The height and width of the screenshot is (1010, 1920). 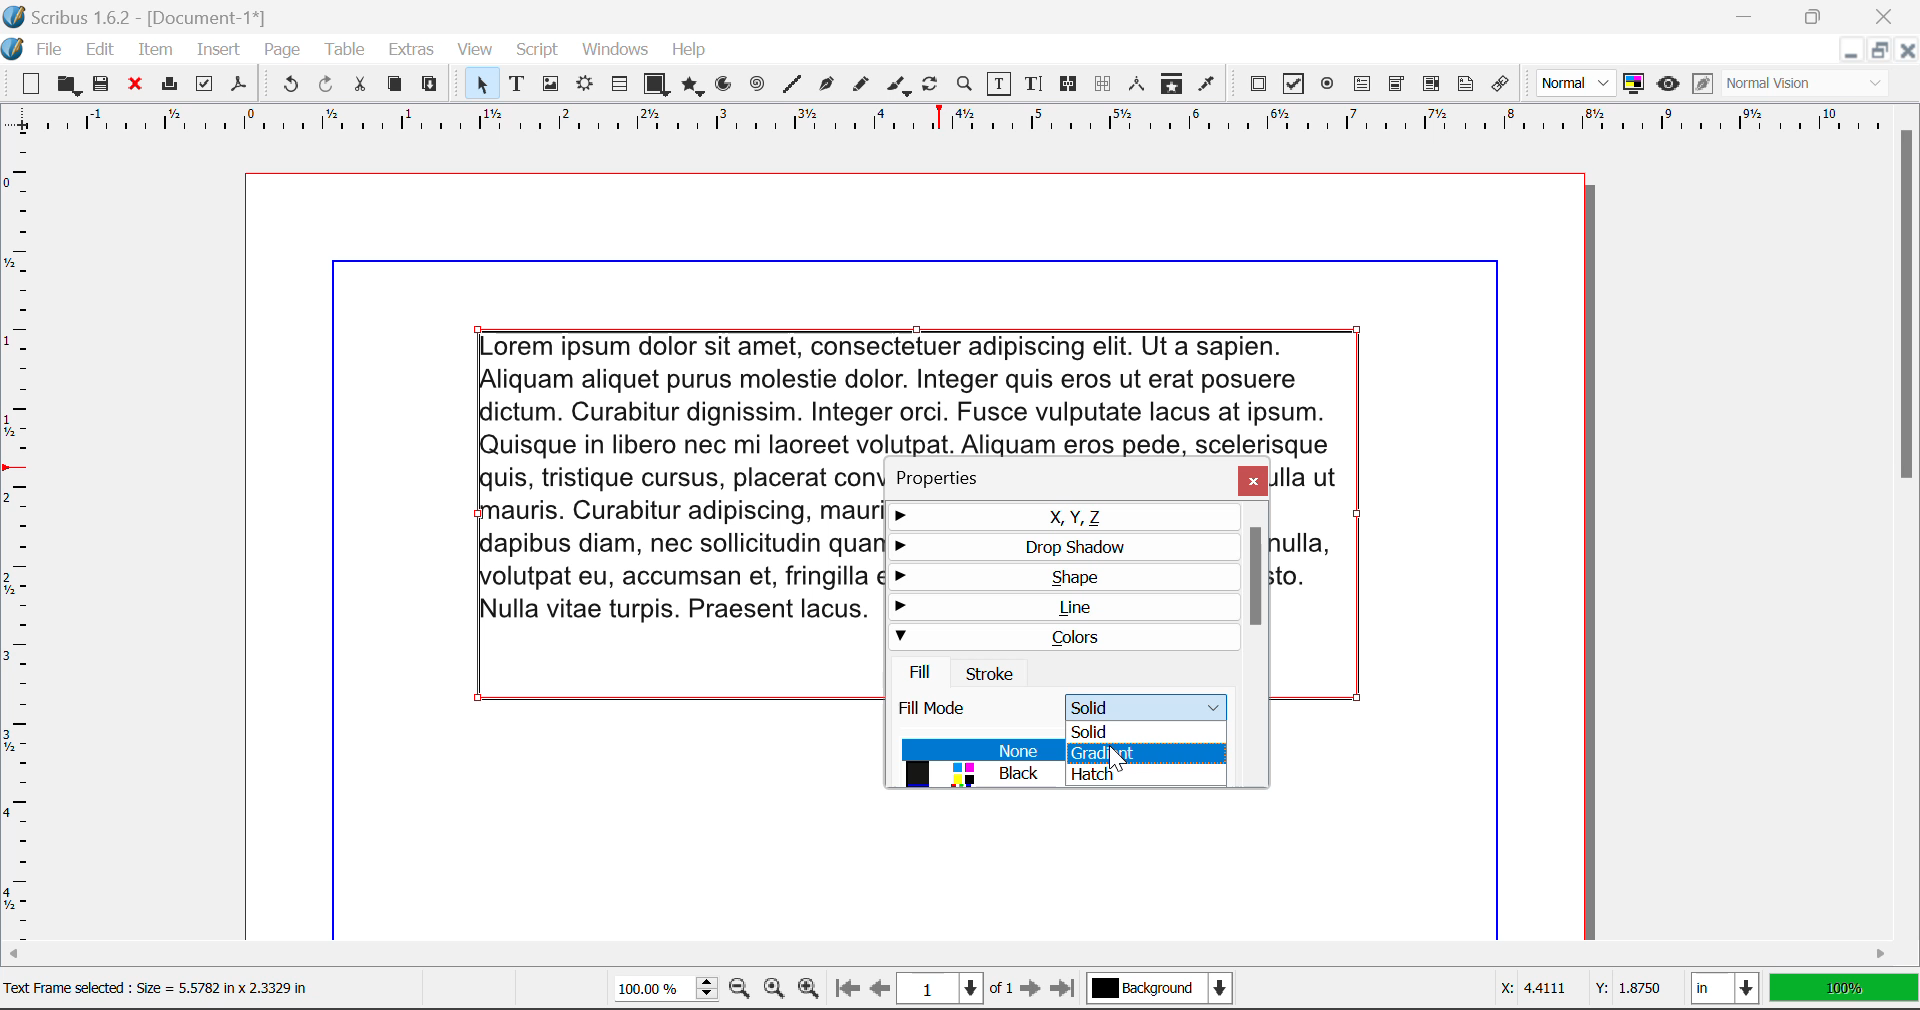 I want to click on Insert, so click(x=216, y=53).